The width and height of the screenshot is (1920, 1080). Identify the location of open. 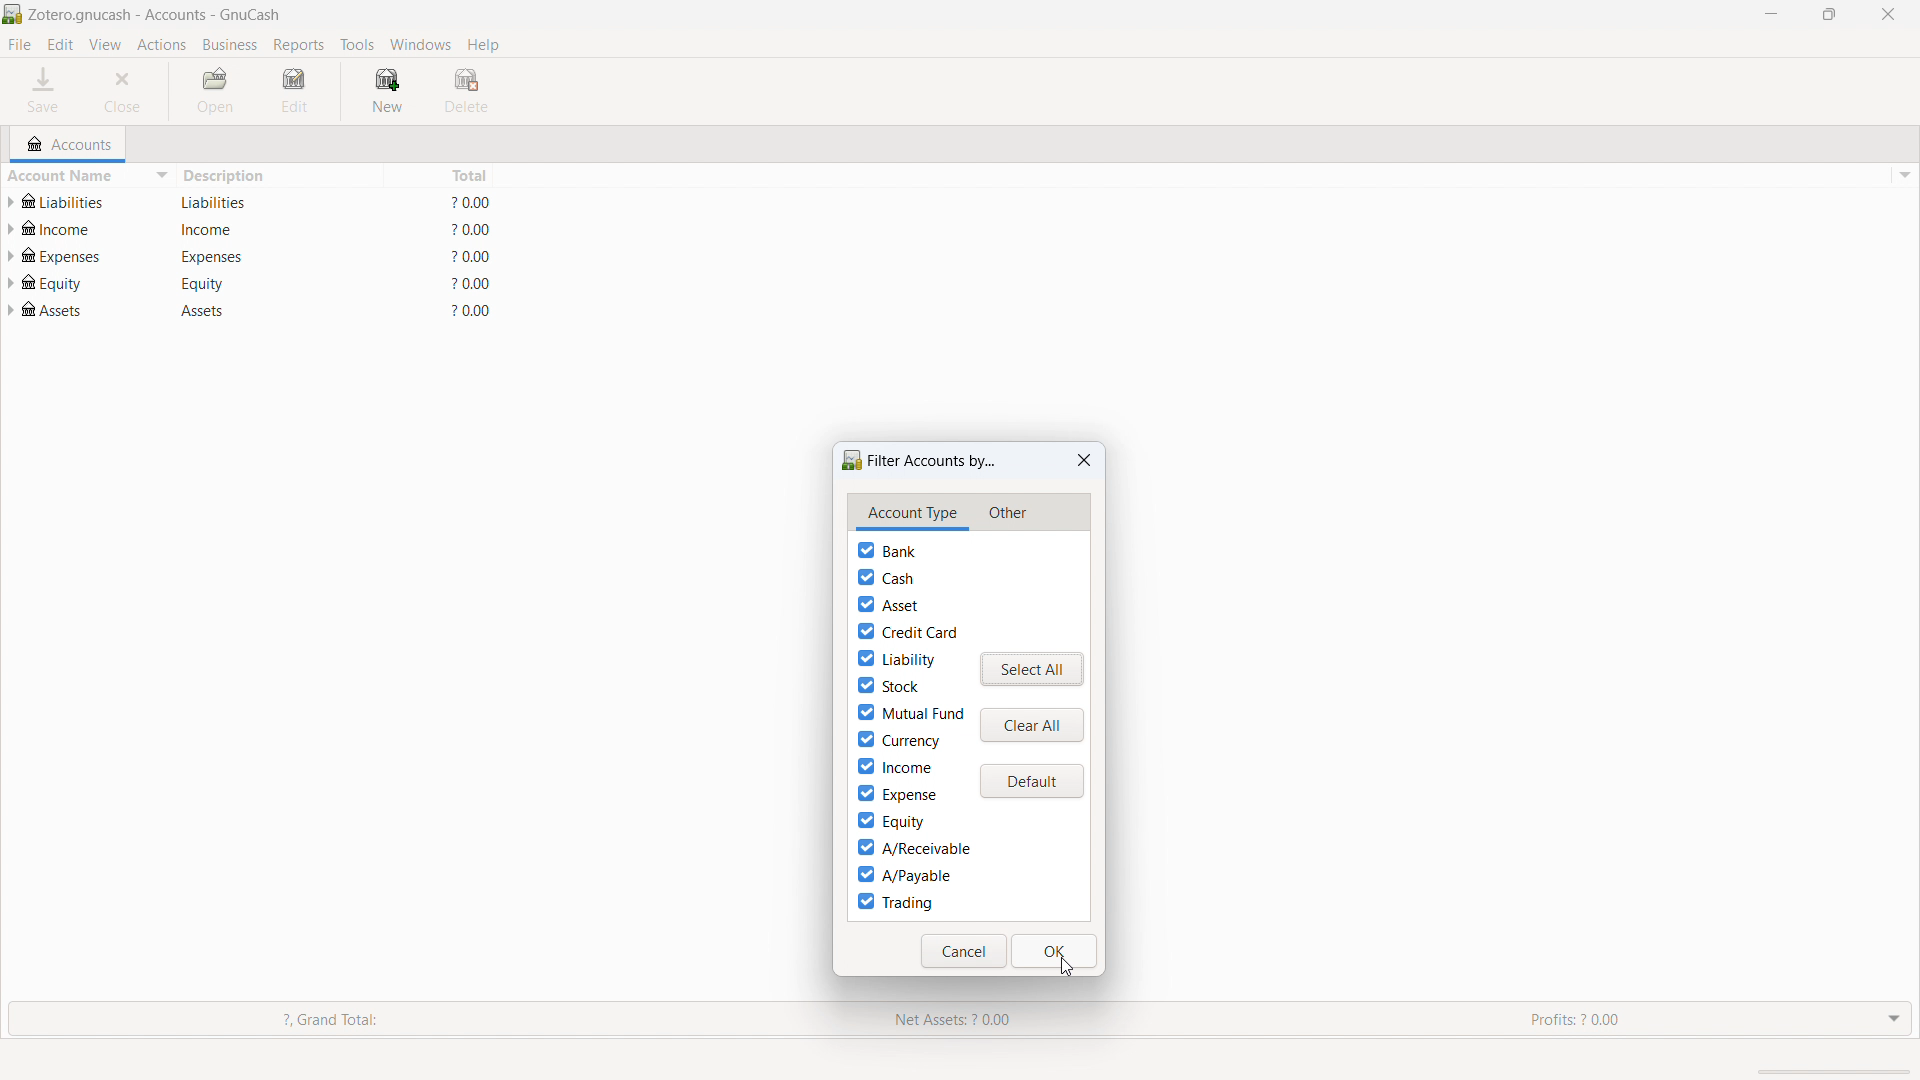
(219, 91).